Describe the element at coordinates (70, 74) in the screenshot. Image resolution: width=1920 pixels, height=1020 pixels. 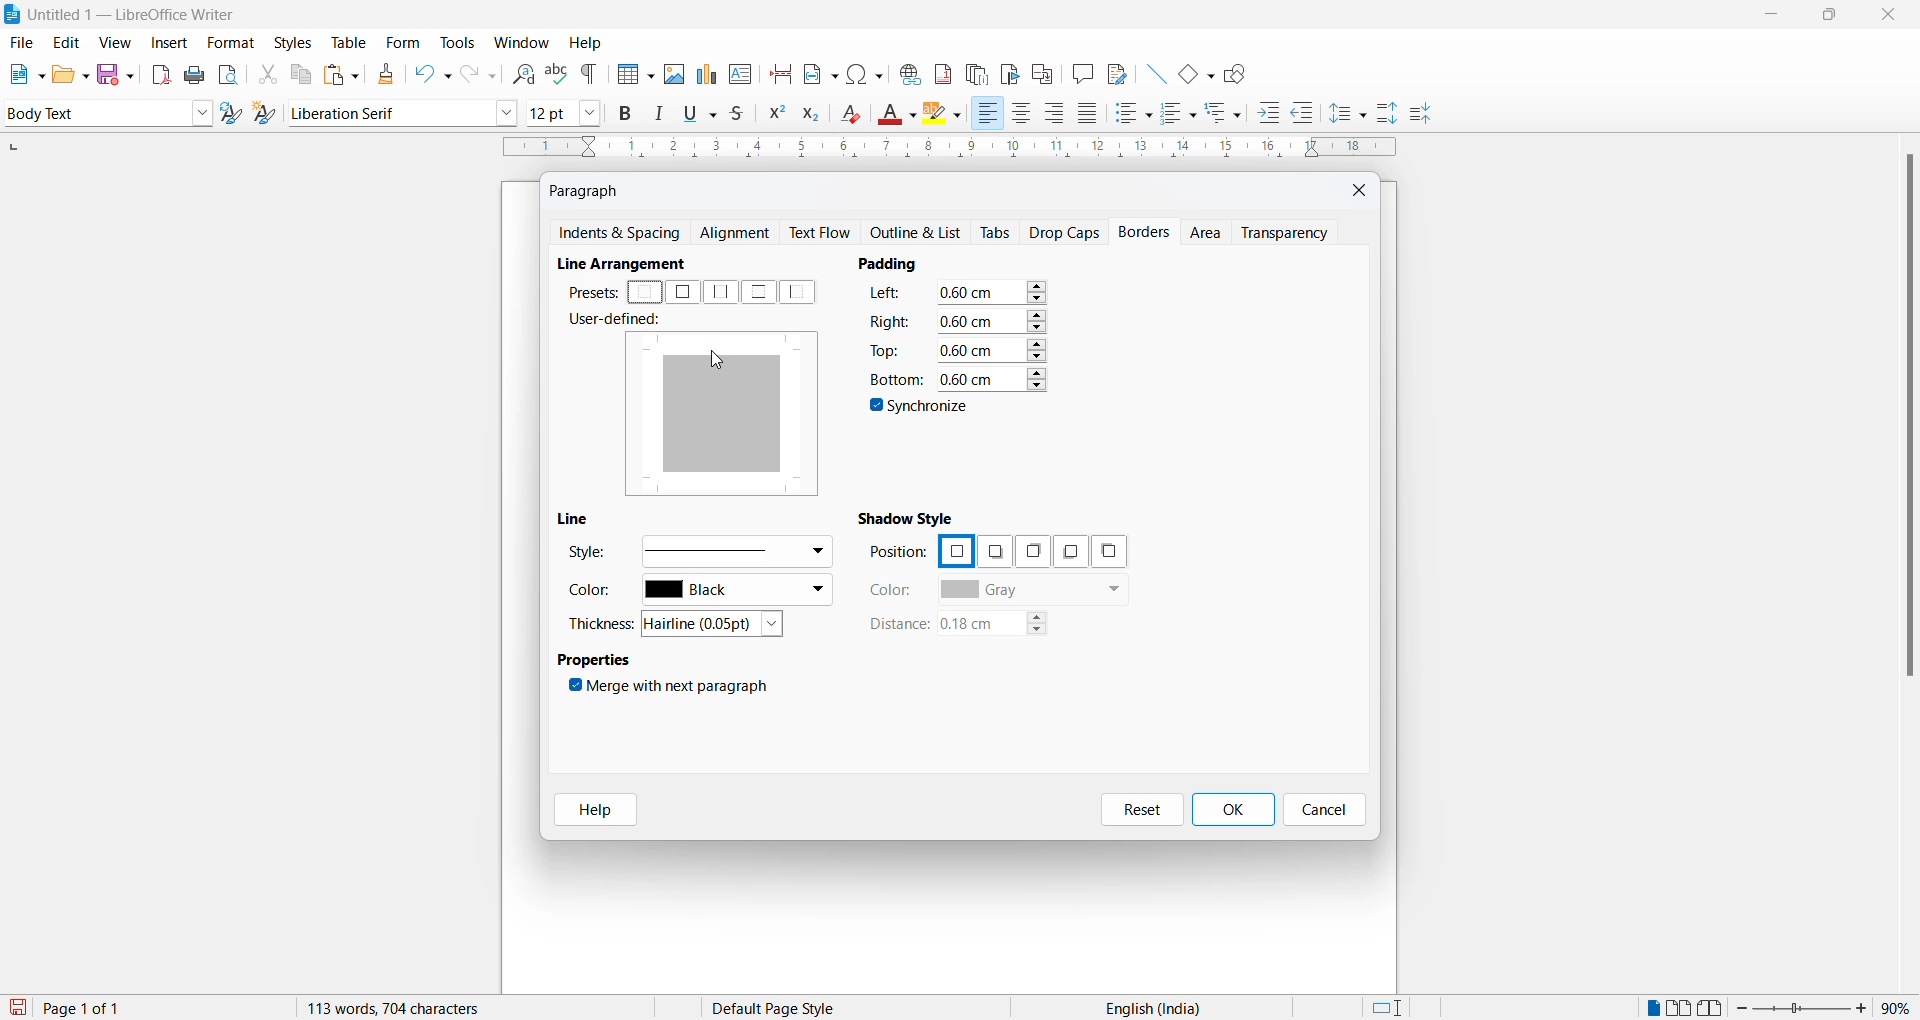
I see `open` at that location.